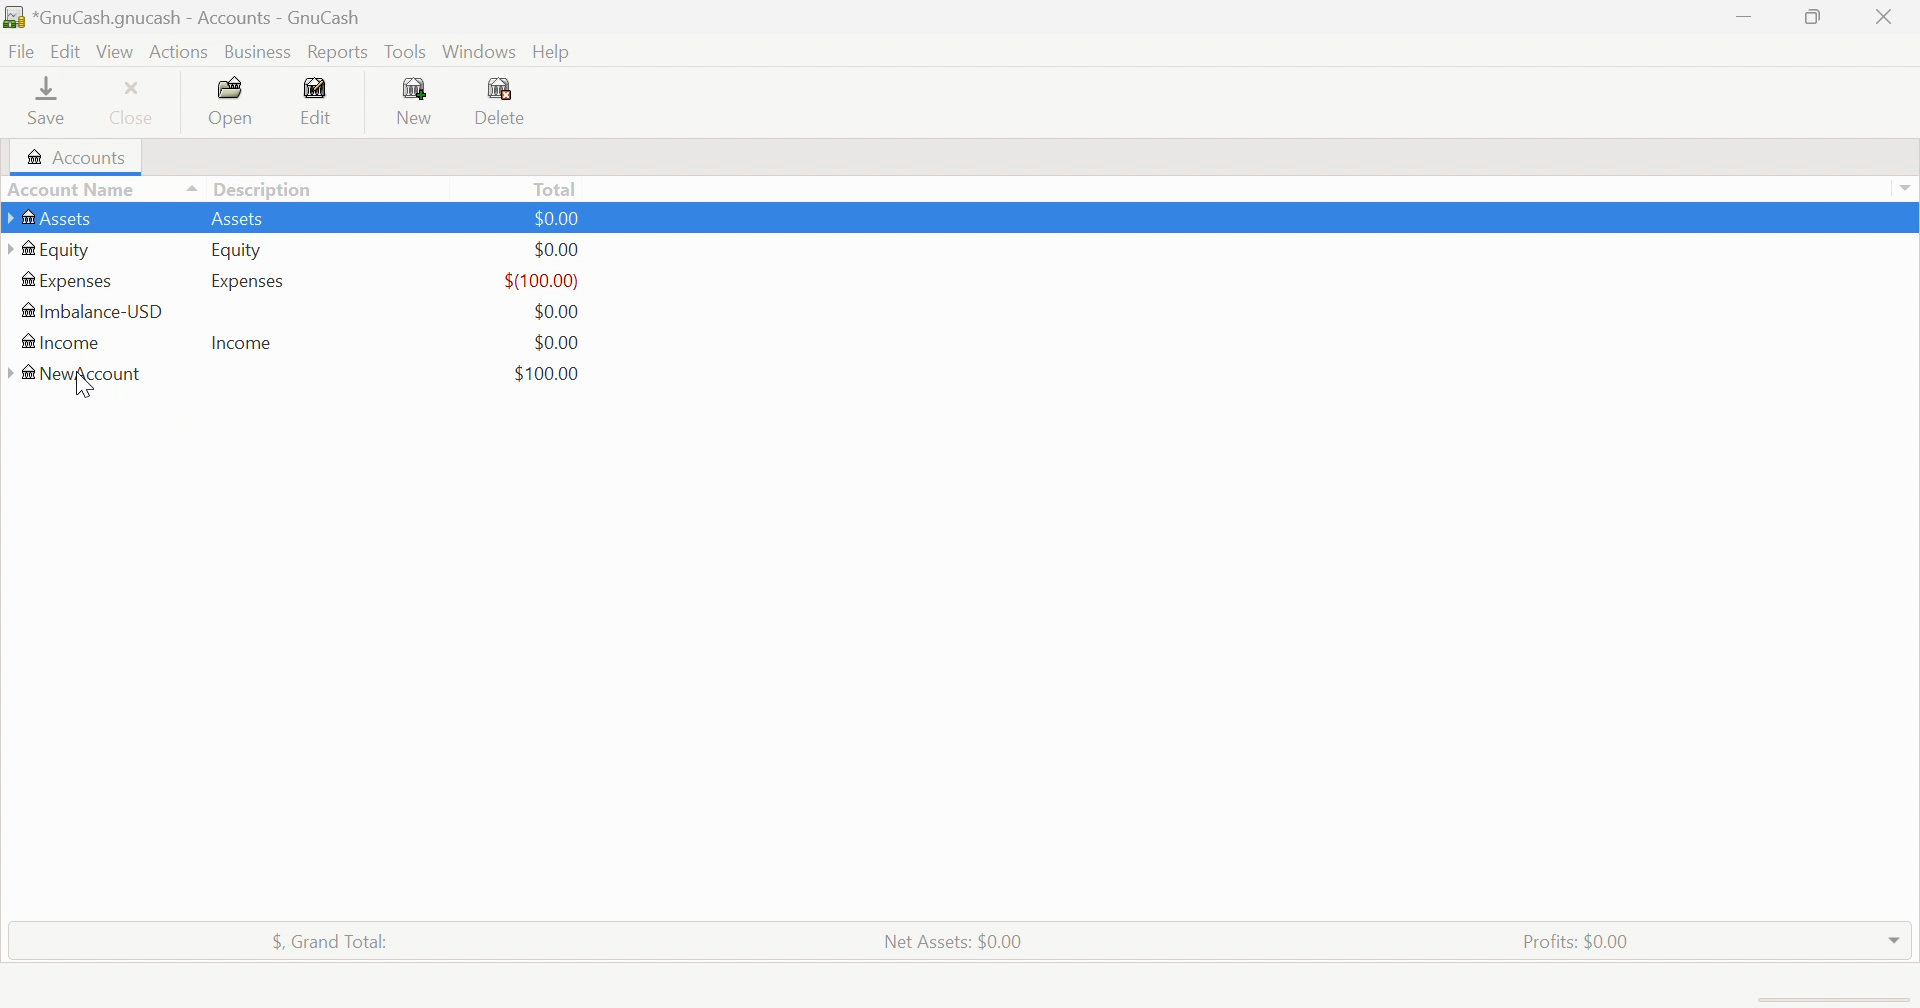 The height and width of the screenshot is (1008, 1920). What do you see at coordinates (406, 50) in the screenshot?
I see `Tools` at bounding box center [406, 50].